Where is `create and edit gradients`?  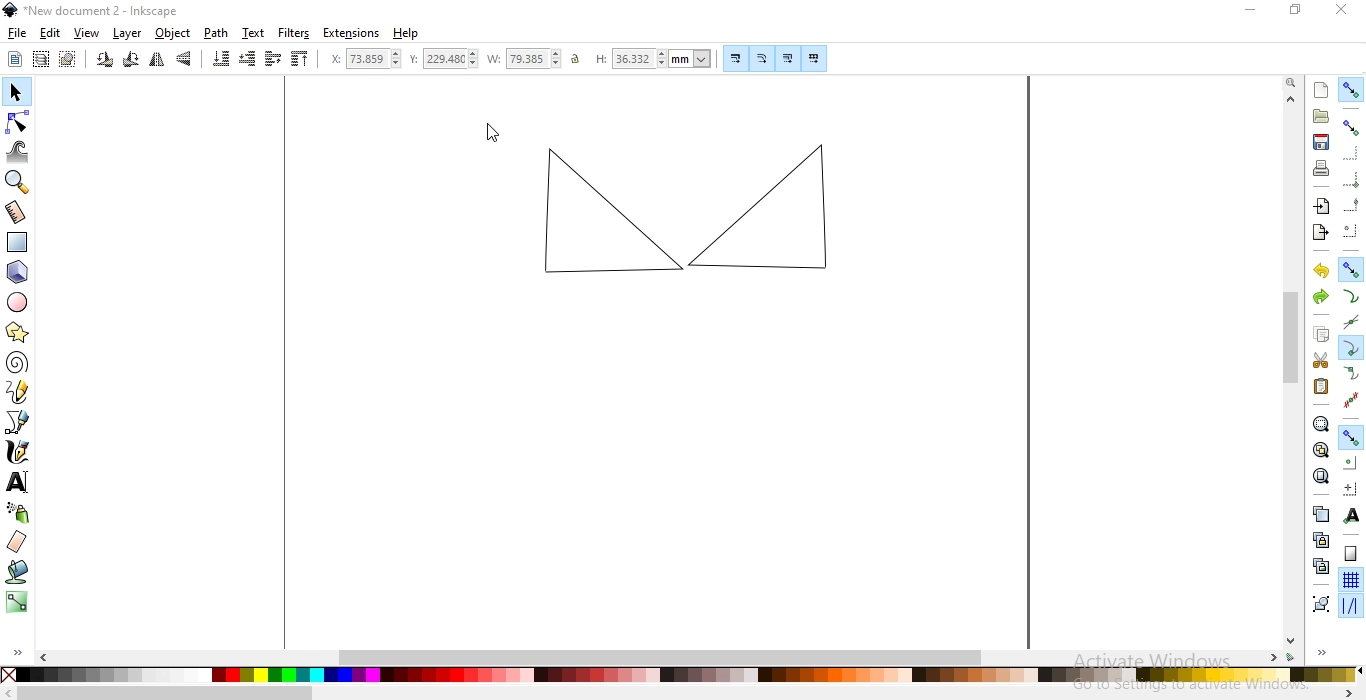 create and edit gradients is located at coordinates (15, 602).